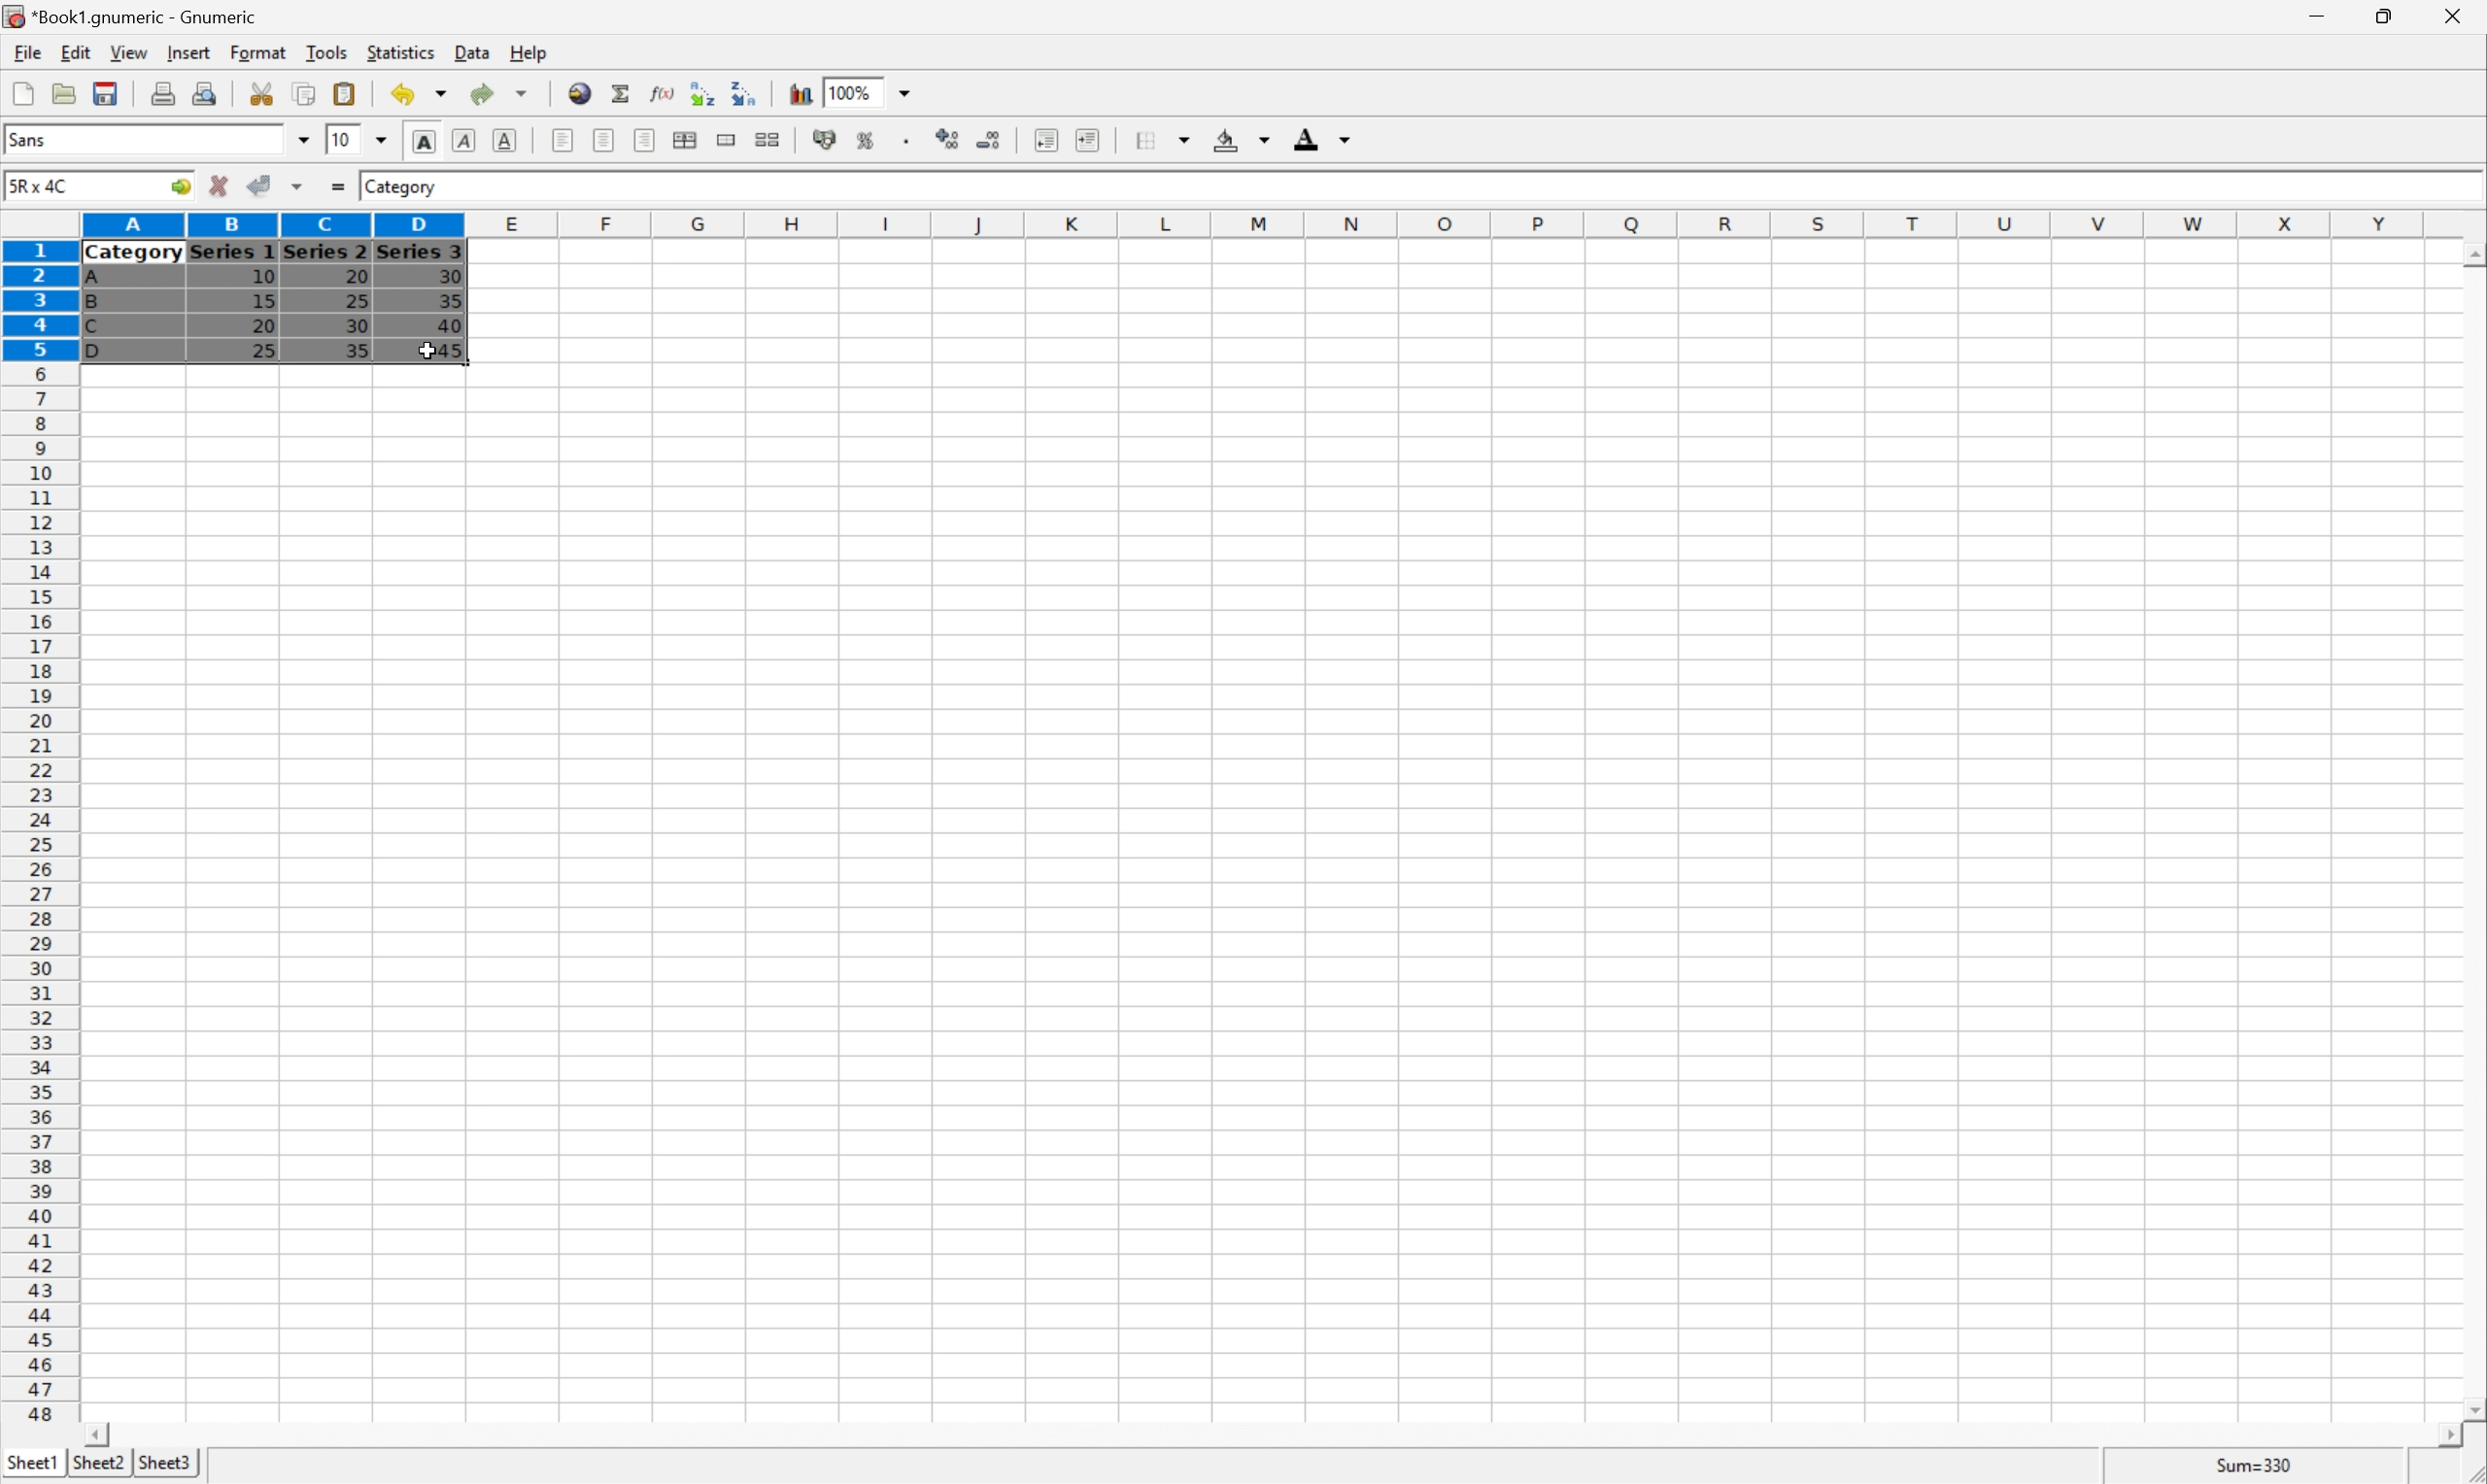 This screenshot has height=1484, width=2487. What do you see at coordinates (134, 254) in the screenshot?
I see `Category` at bounding box center [134, 254].